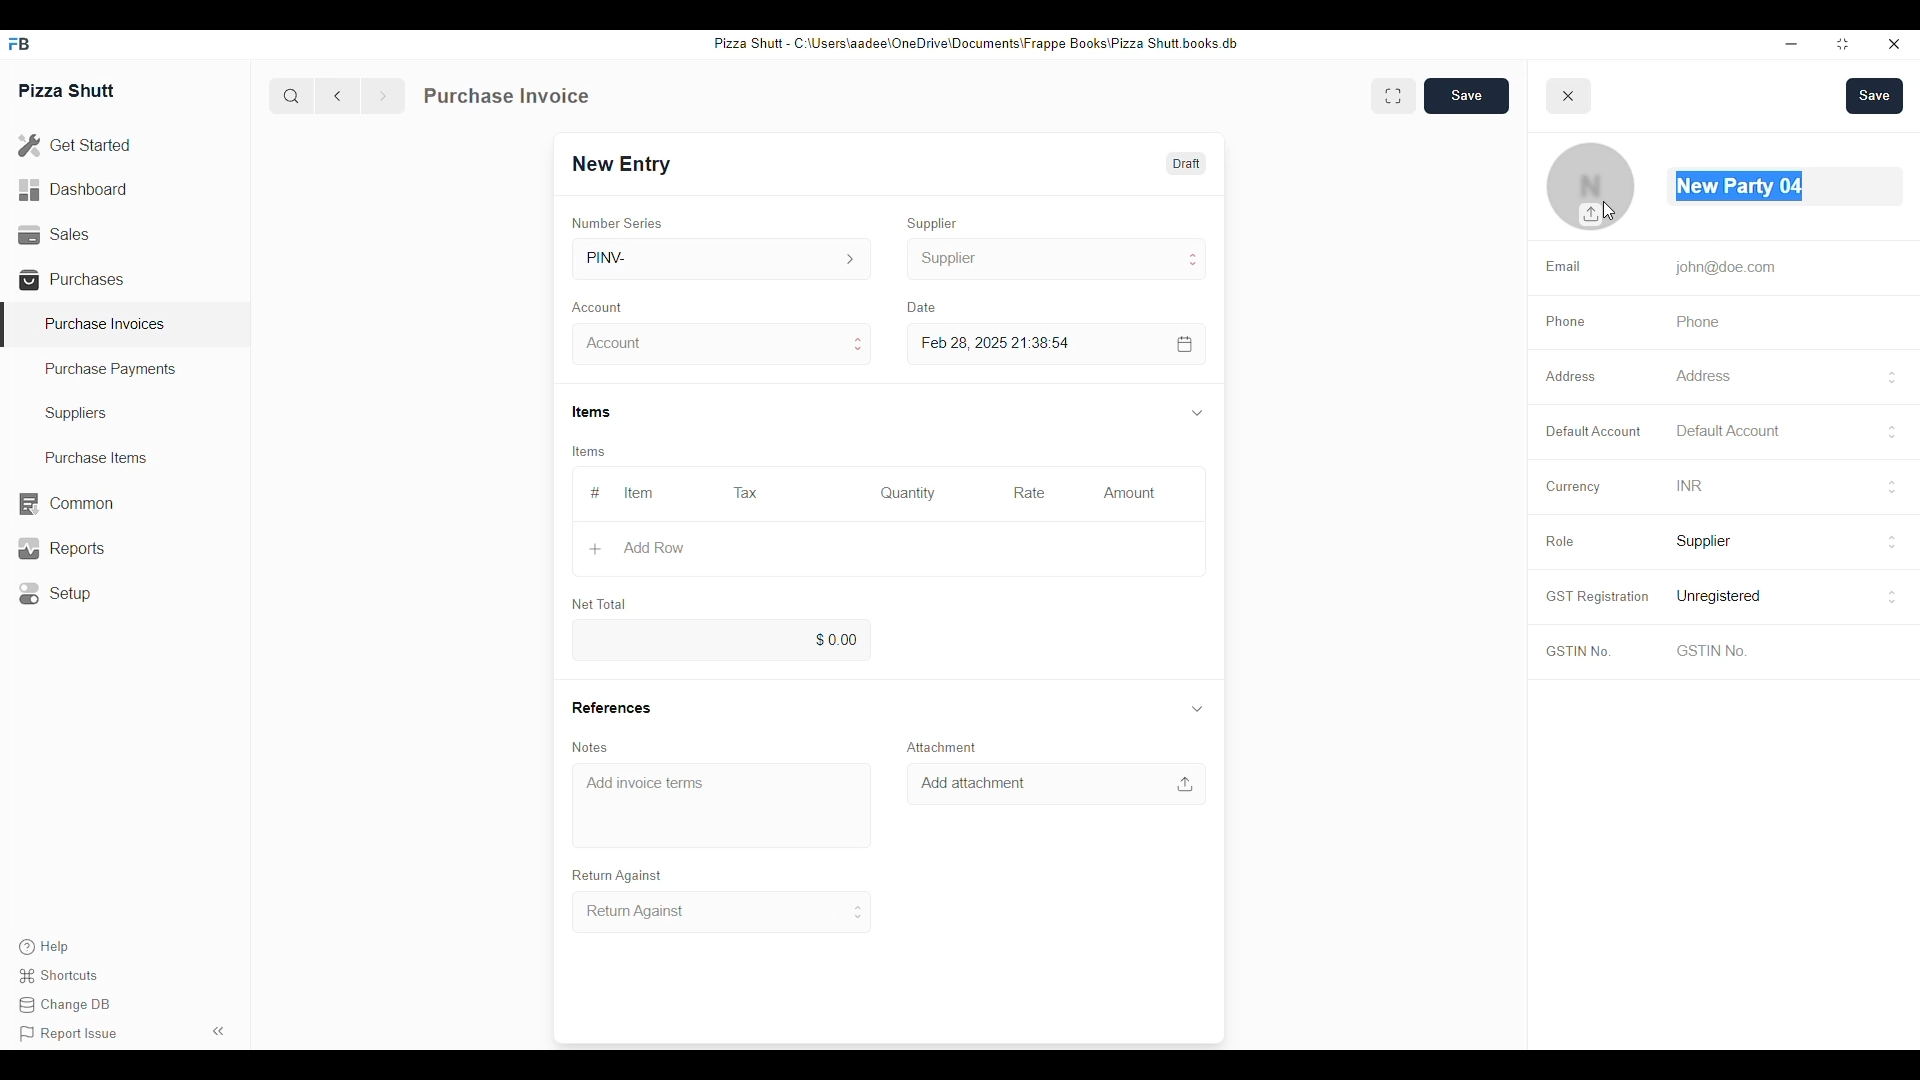 This screenshot has height=1080, width=1920. Describe the element at coordinates (1595, 596) in the screenshot. I see `GST Registration` at that location.